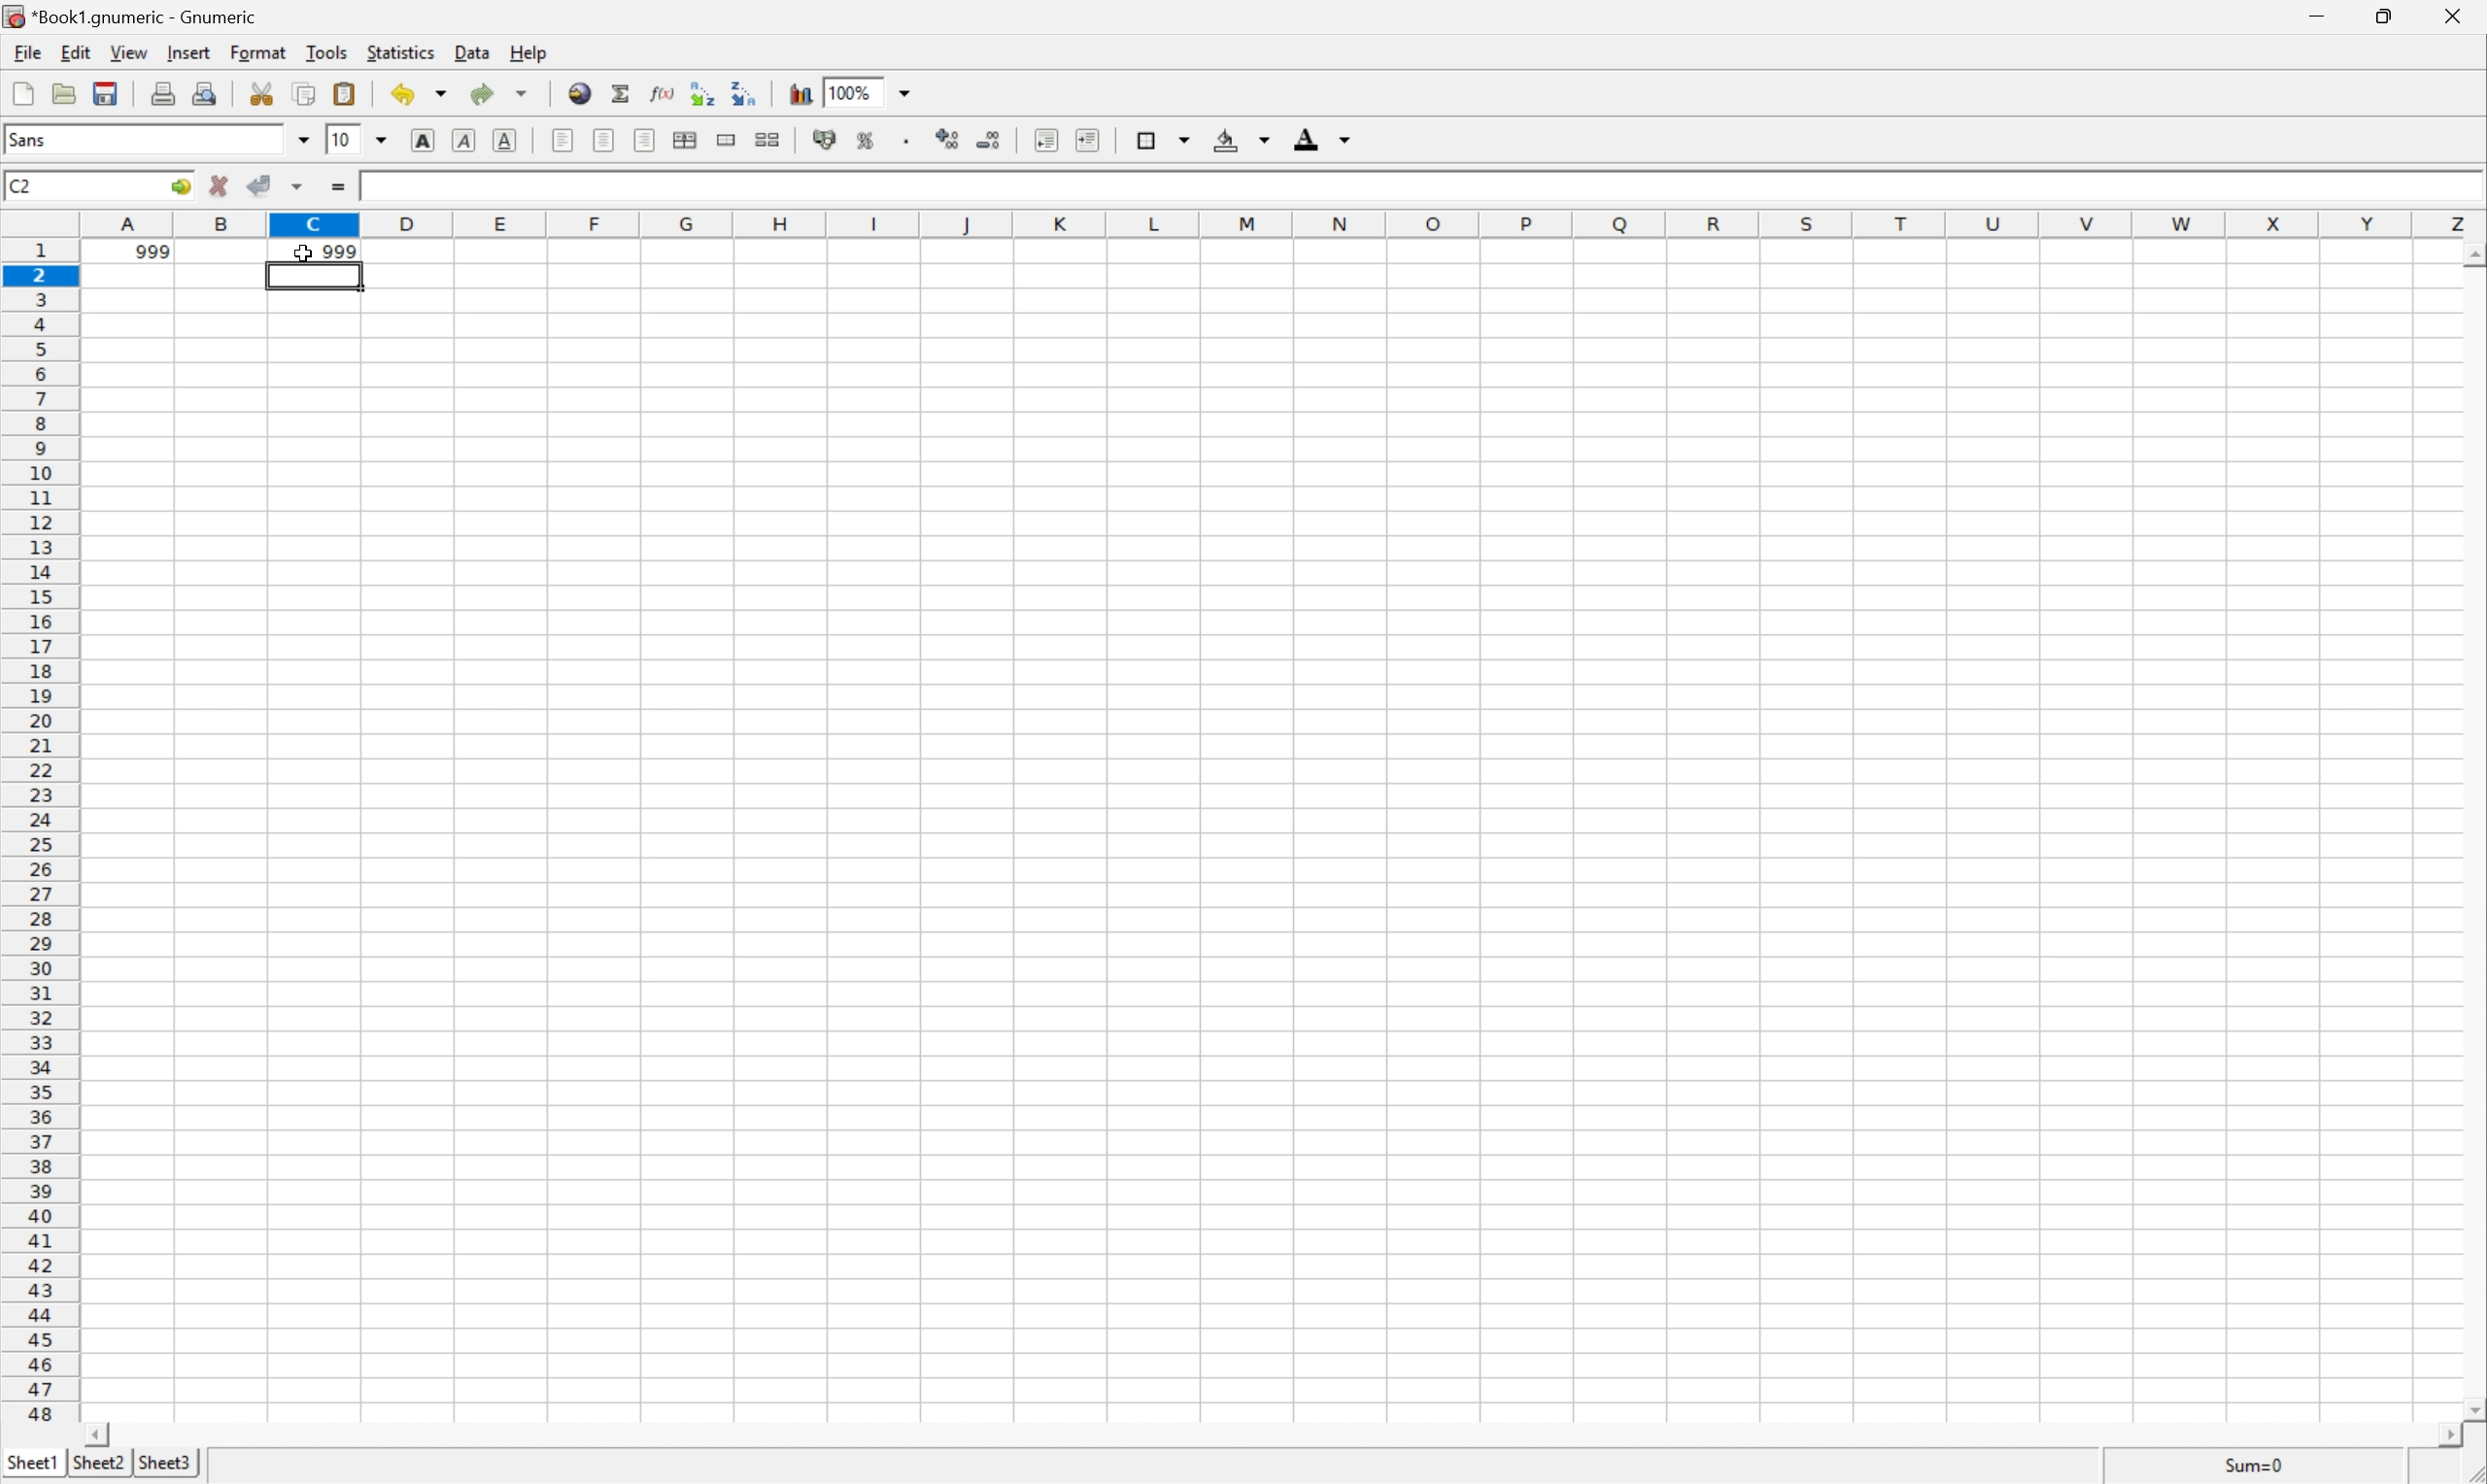 Image resolution: width=2487 pixels, height=1484 pixels. I want to click on increase indent, so click(1087, 139).